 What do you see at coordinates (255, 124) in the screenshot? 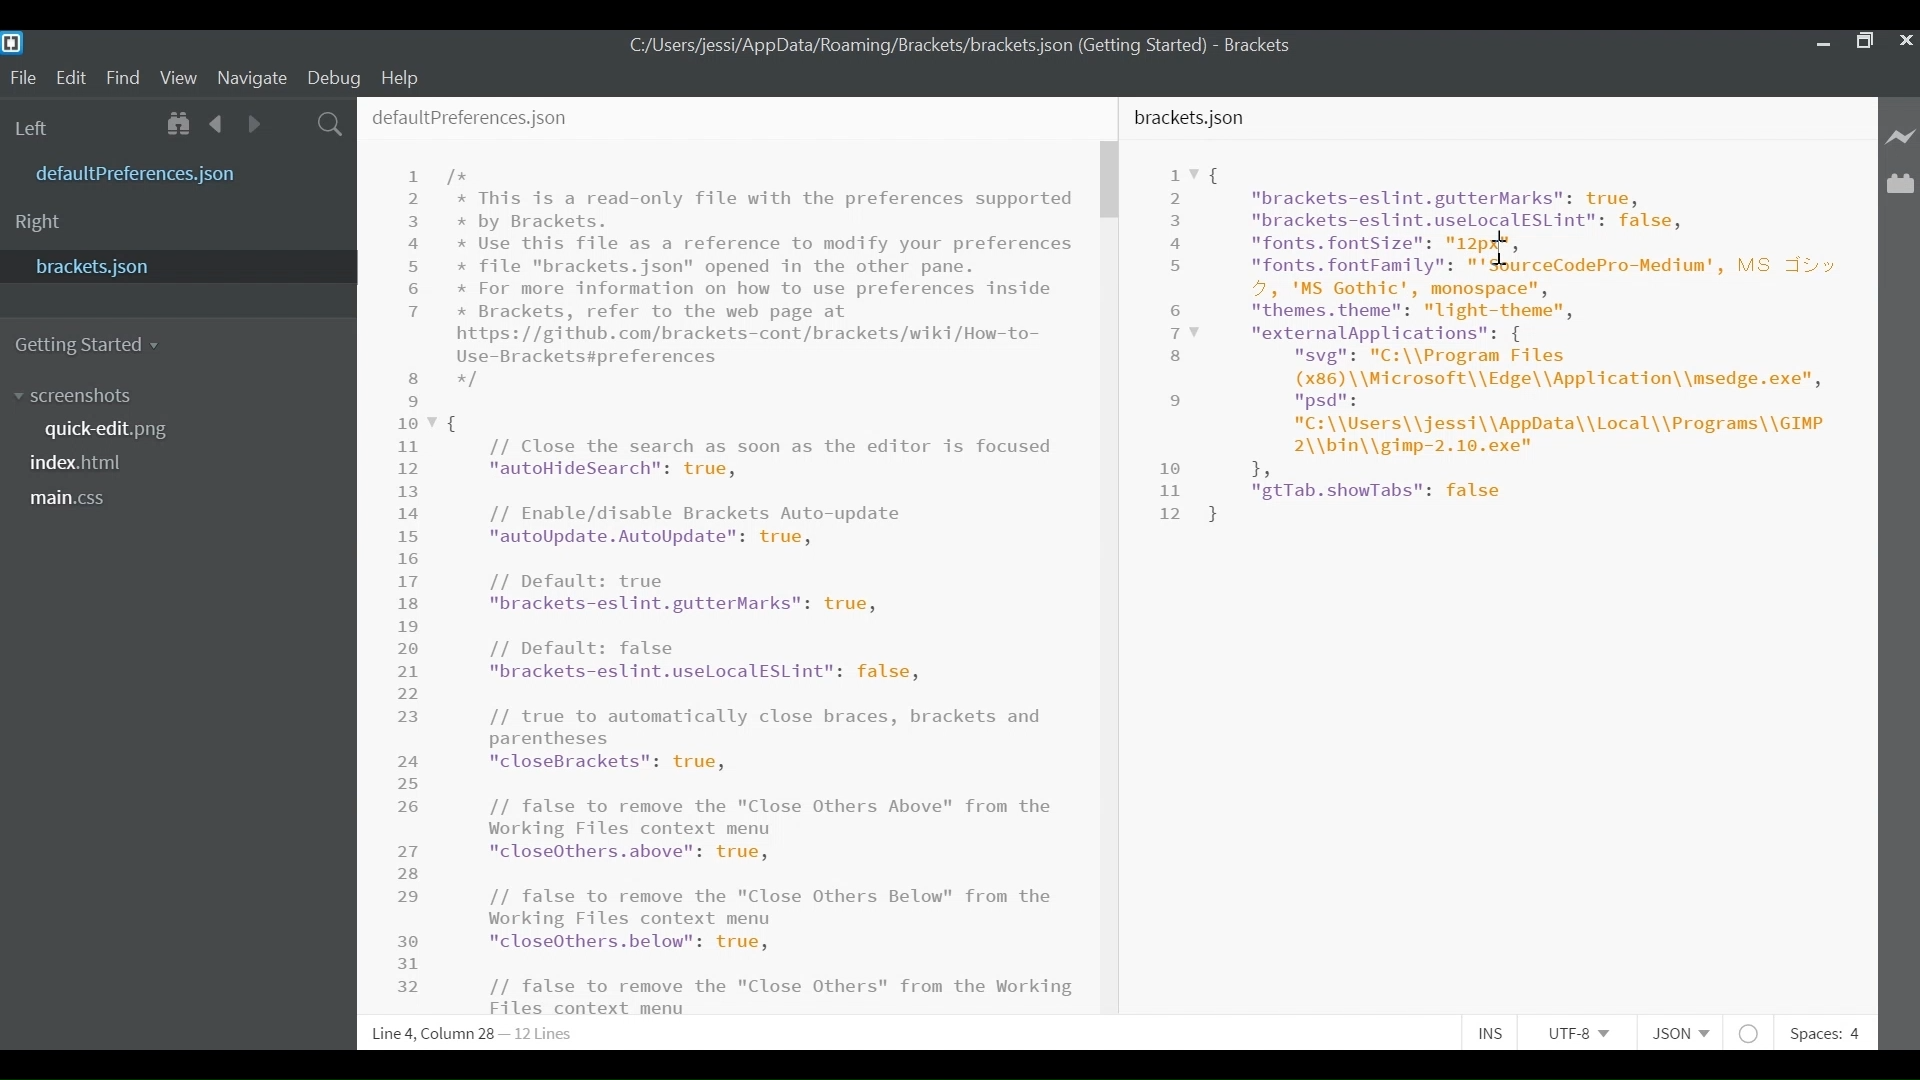
I see `Navigate Forward` at bounding box center [255, 124].